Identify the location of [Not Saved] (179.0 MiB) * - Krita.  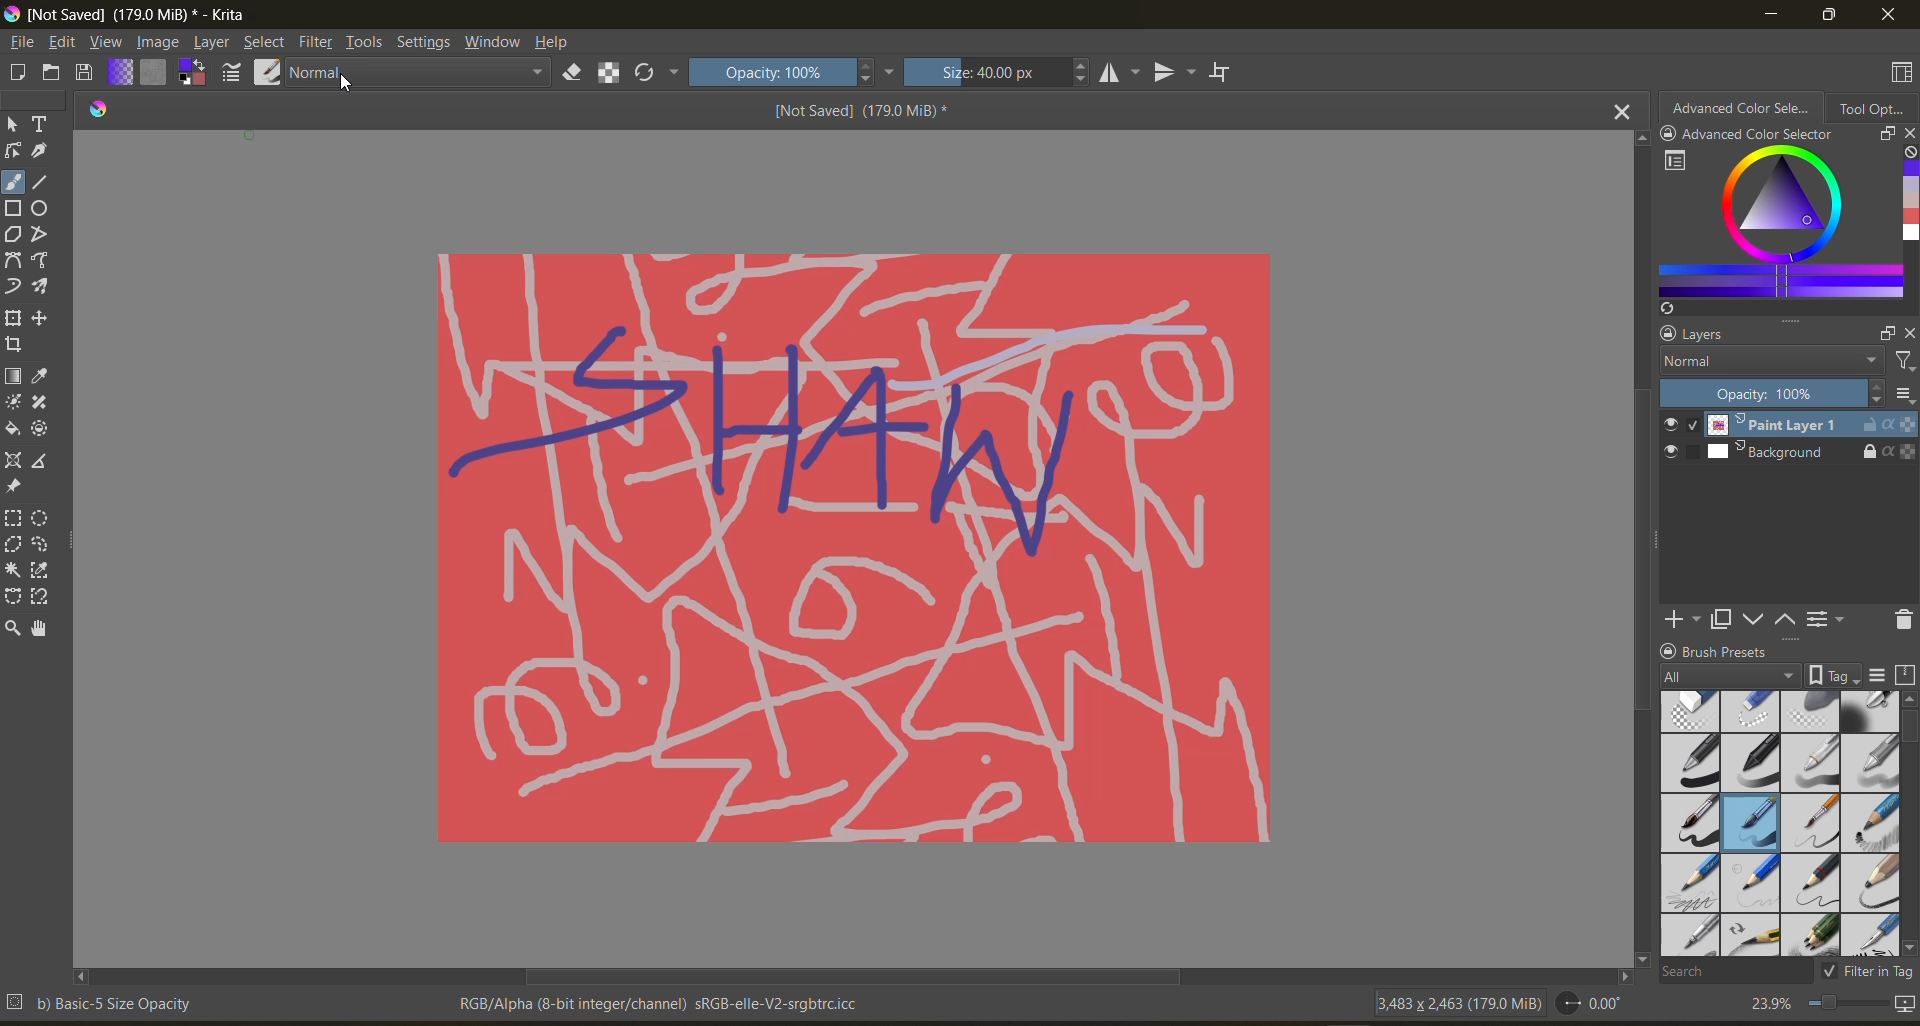
(127, 13).